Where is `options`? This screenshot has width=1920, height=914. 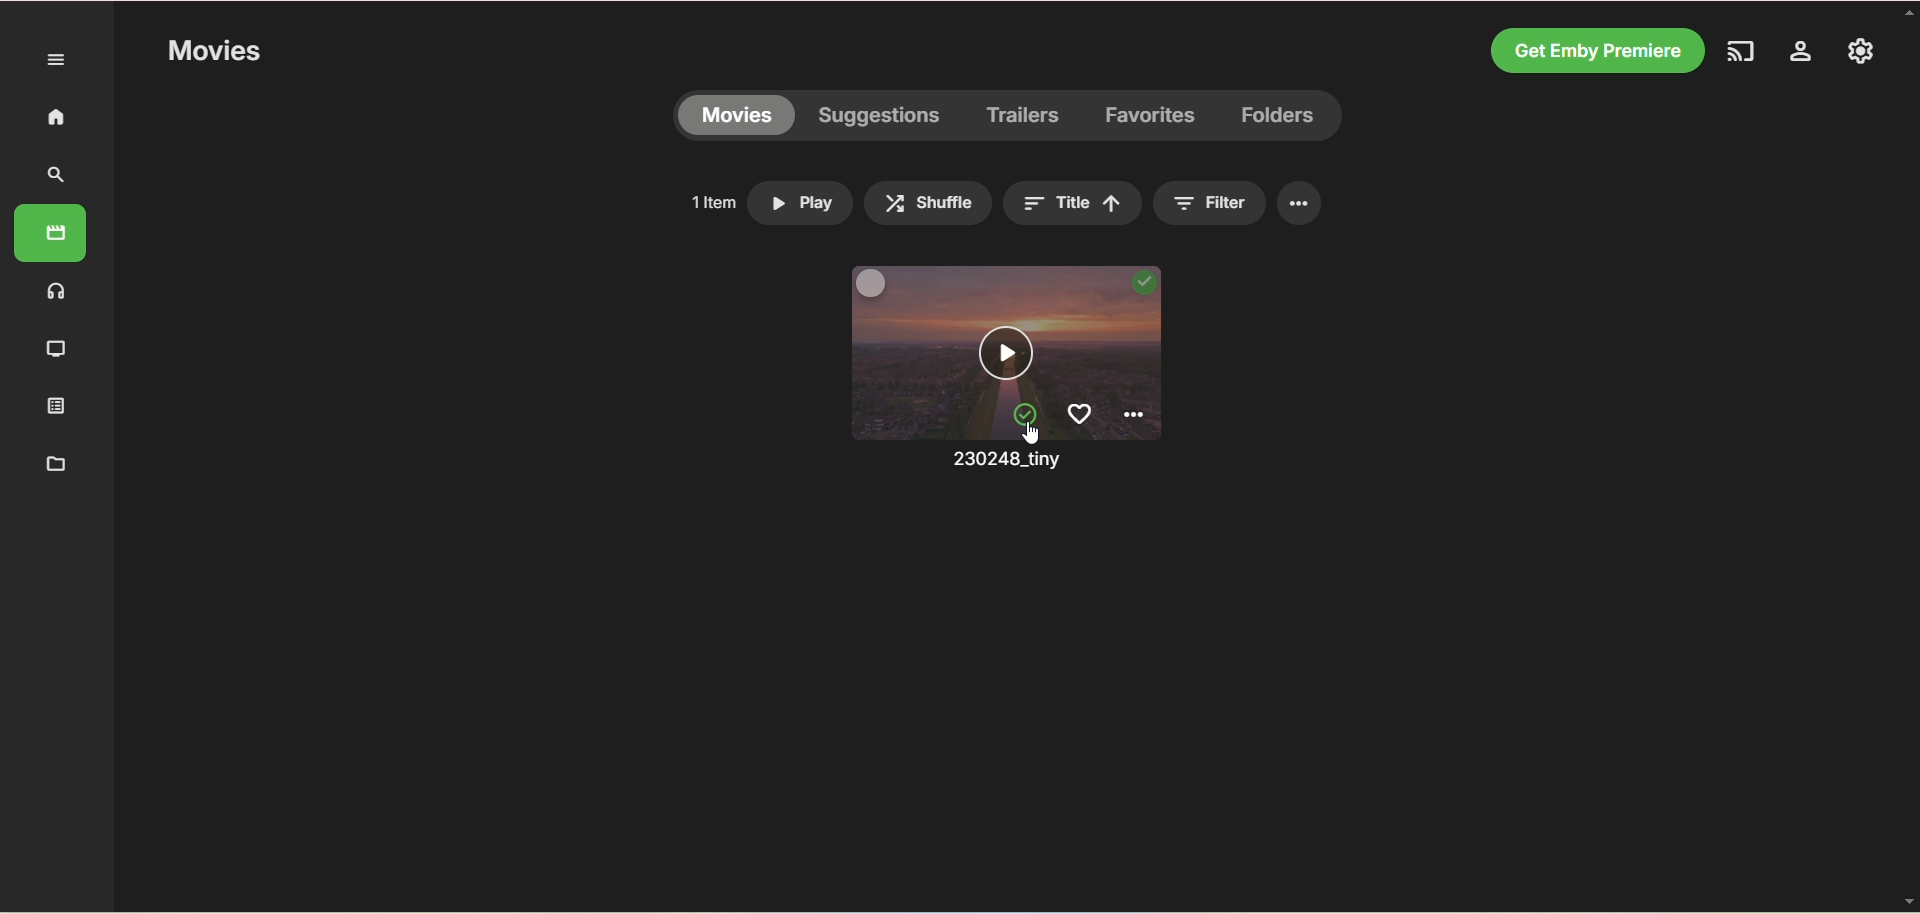 options is located at coordinates (1139, 417).